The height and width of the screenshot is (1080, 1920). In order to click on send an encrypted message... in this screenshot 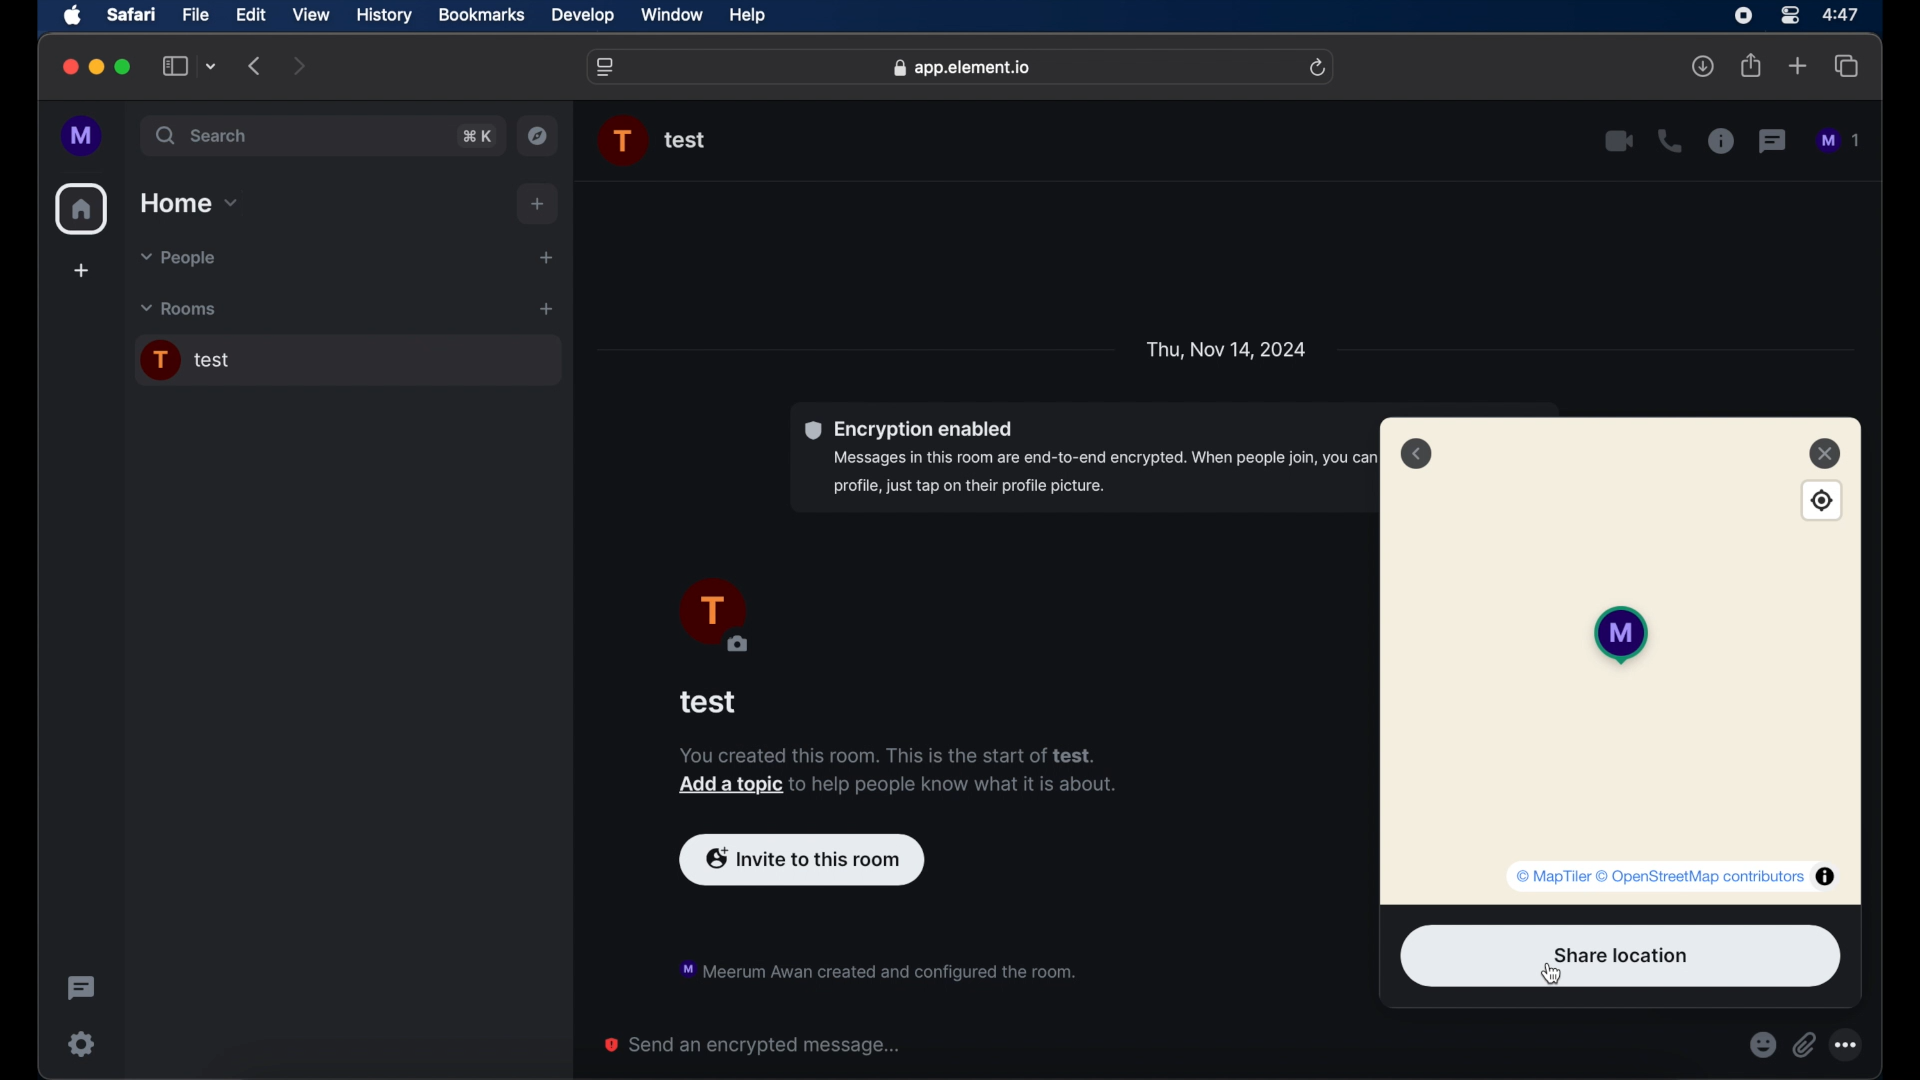, I will do `click(754, 1045)`.